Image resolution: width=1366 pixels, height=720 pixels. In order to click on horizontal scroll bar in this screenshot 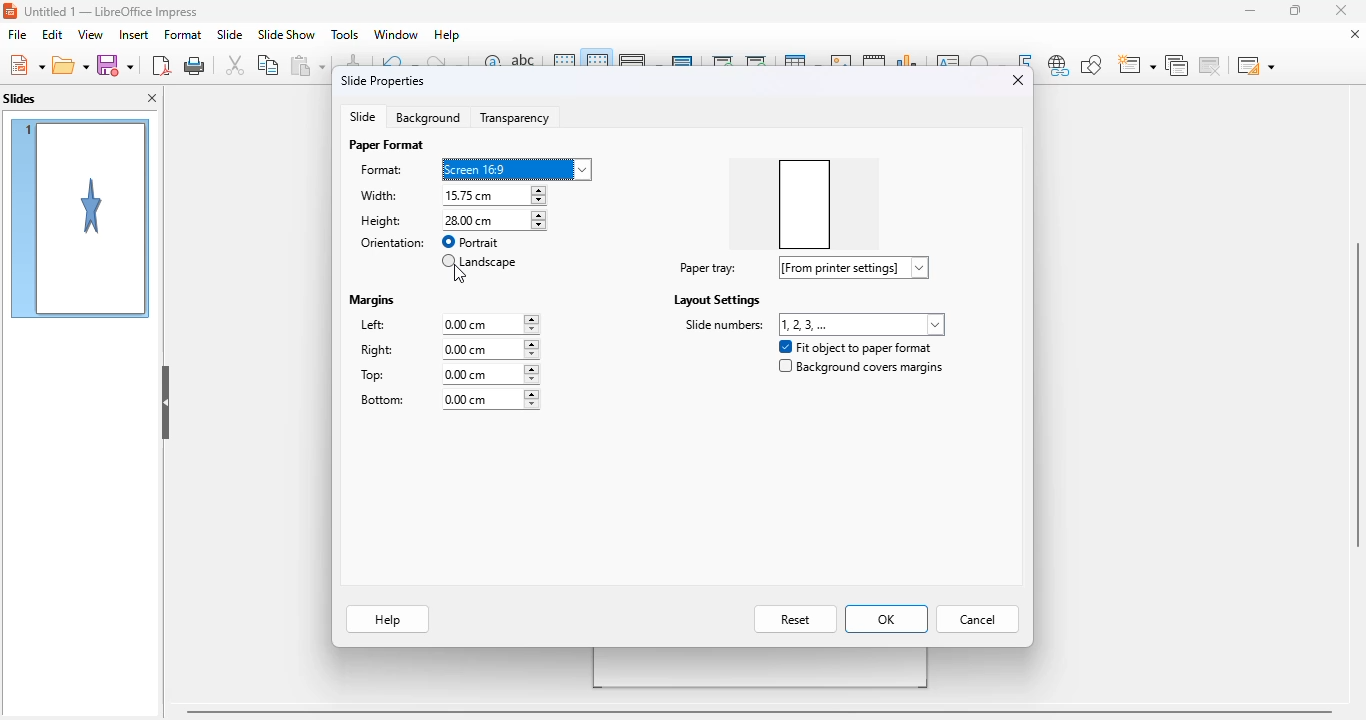, I will do `click(762, 710)`.